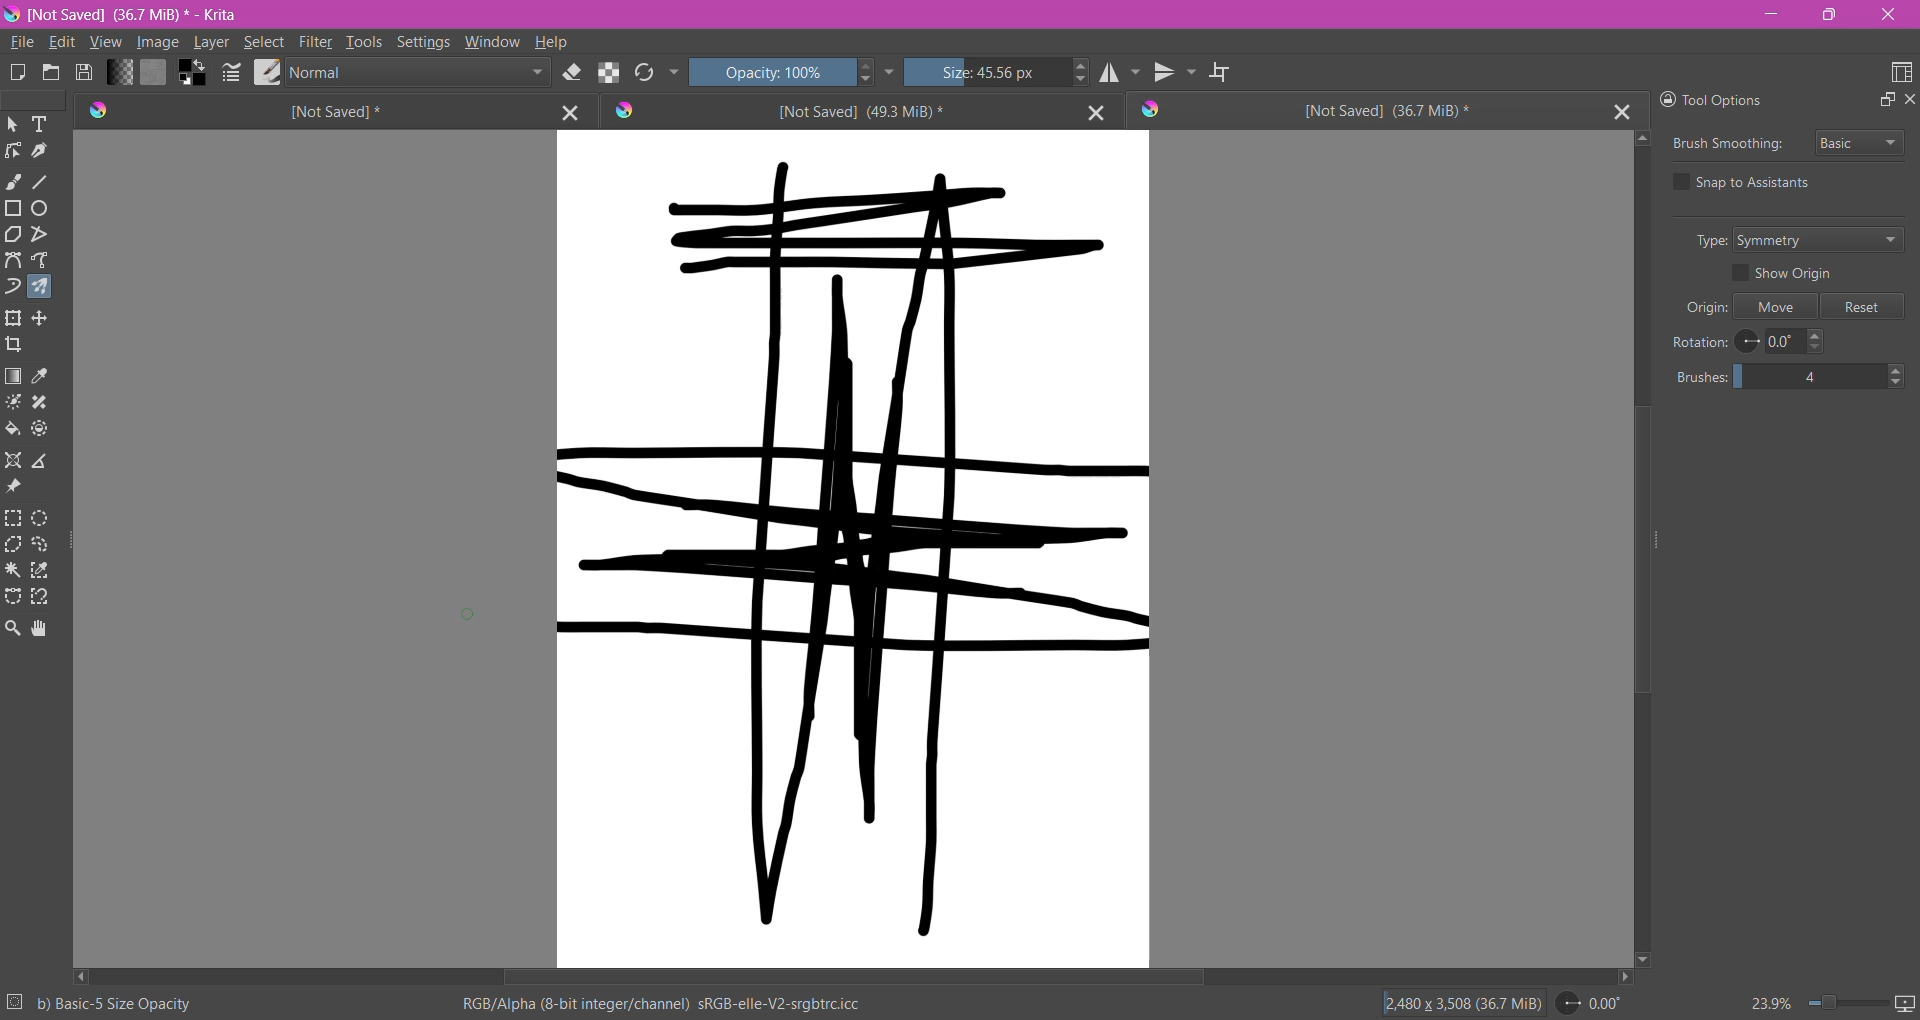  Describe the element at coordinates (1813, 1003) in the screenshot. I see `Zoom Control` at that location.